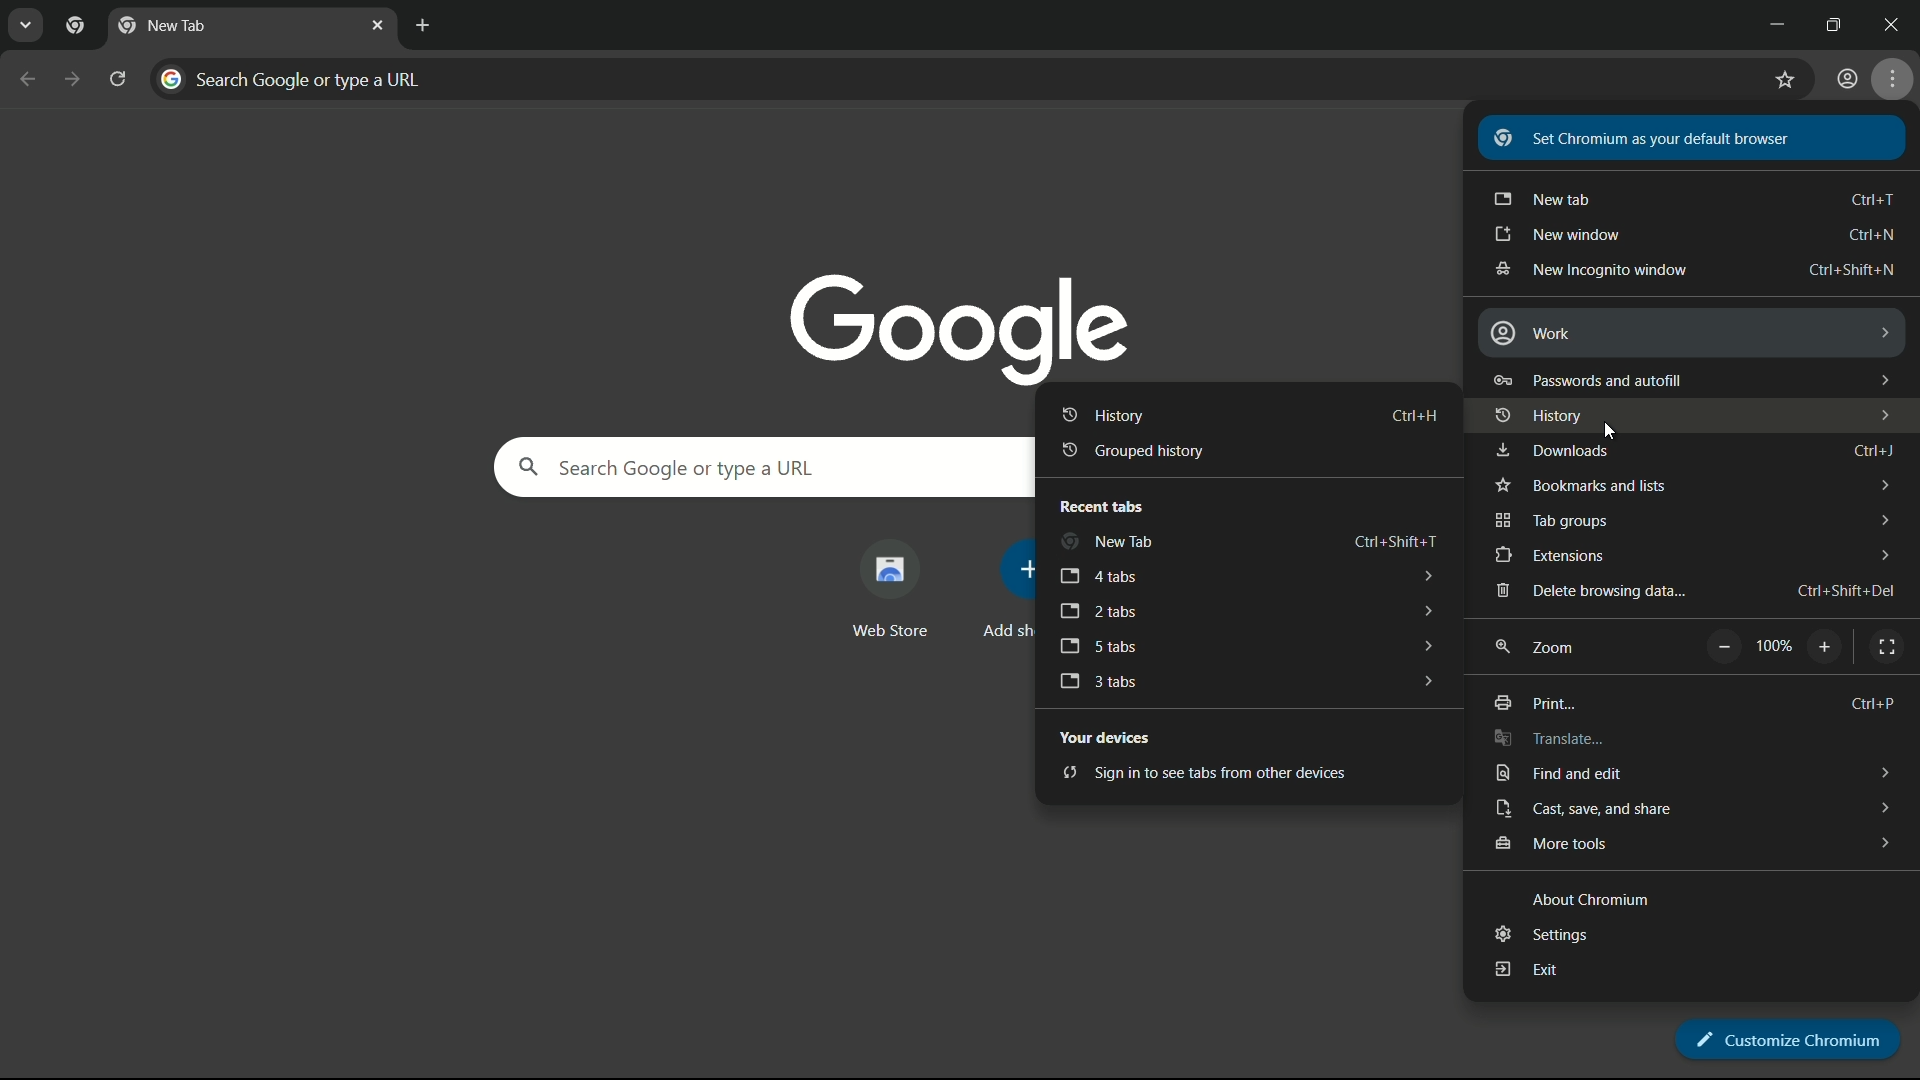 The width and height of the screenshot is (1920, 1080). What do you see at coordinates (75, 27) in the screenshot?
I see `pinned tab` at bounding box center [75, 27].